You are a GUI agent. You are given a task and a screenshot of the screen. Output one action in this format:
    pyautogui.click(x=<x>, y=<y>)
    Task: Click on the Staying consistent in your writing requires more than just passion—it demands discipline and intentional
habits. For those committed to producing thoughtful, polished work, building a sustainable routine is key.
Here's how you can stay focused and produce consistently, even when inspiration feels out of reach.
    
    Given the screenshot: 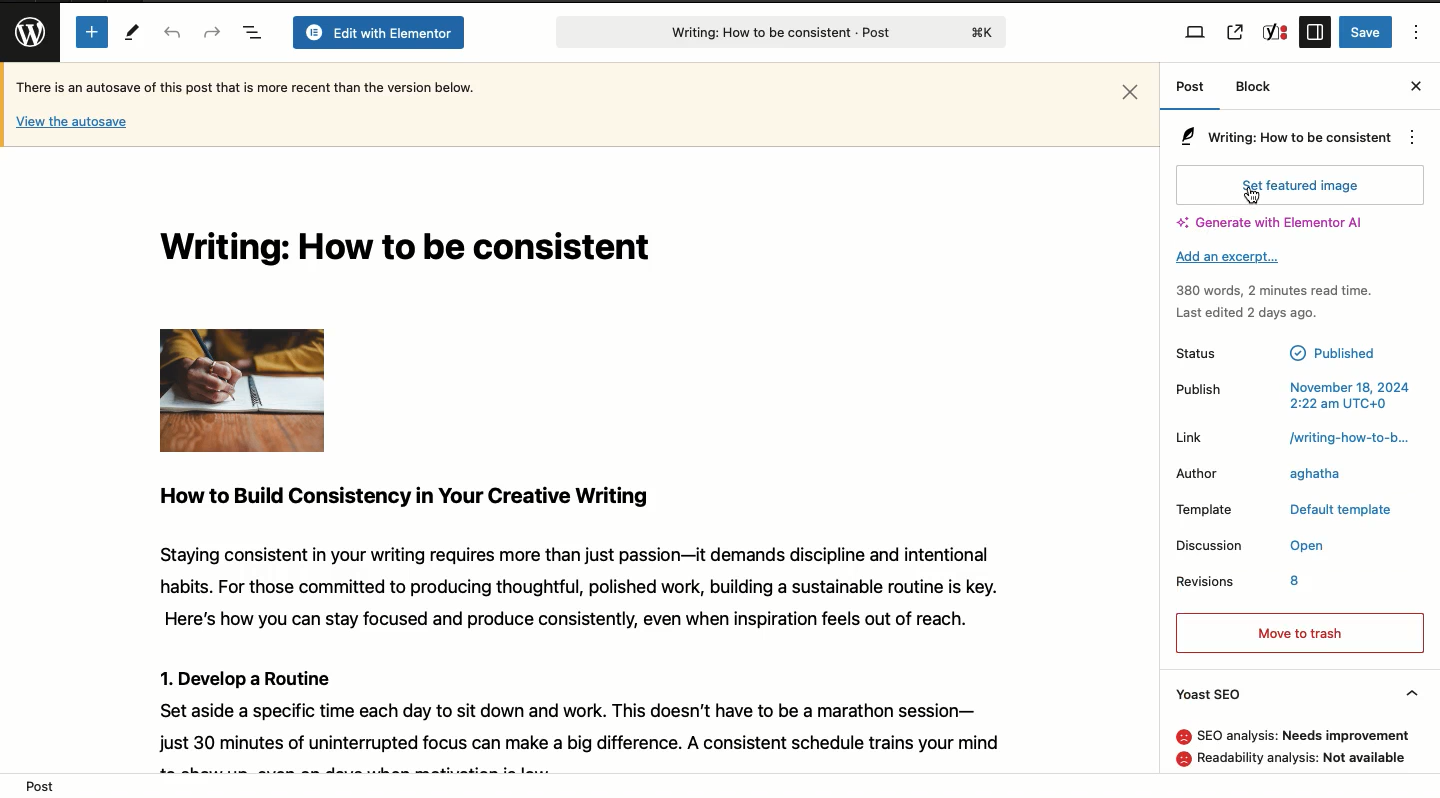 What is the action you would take?
    pyautogui.click(x=572, y=586)
    